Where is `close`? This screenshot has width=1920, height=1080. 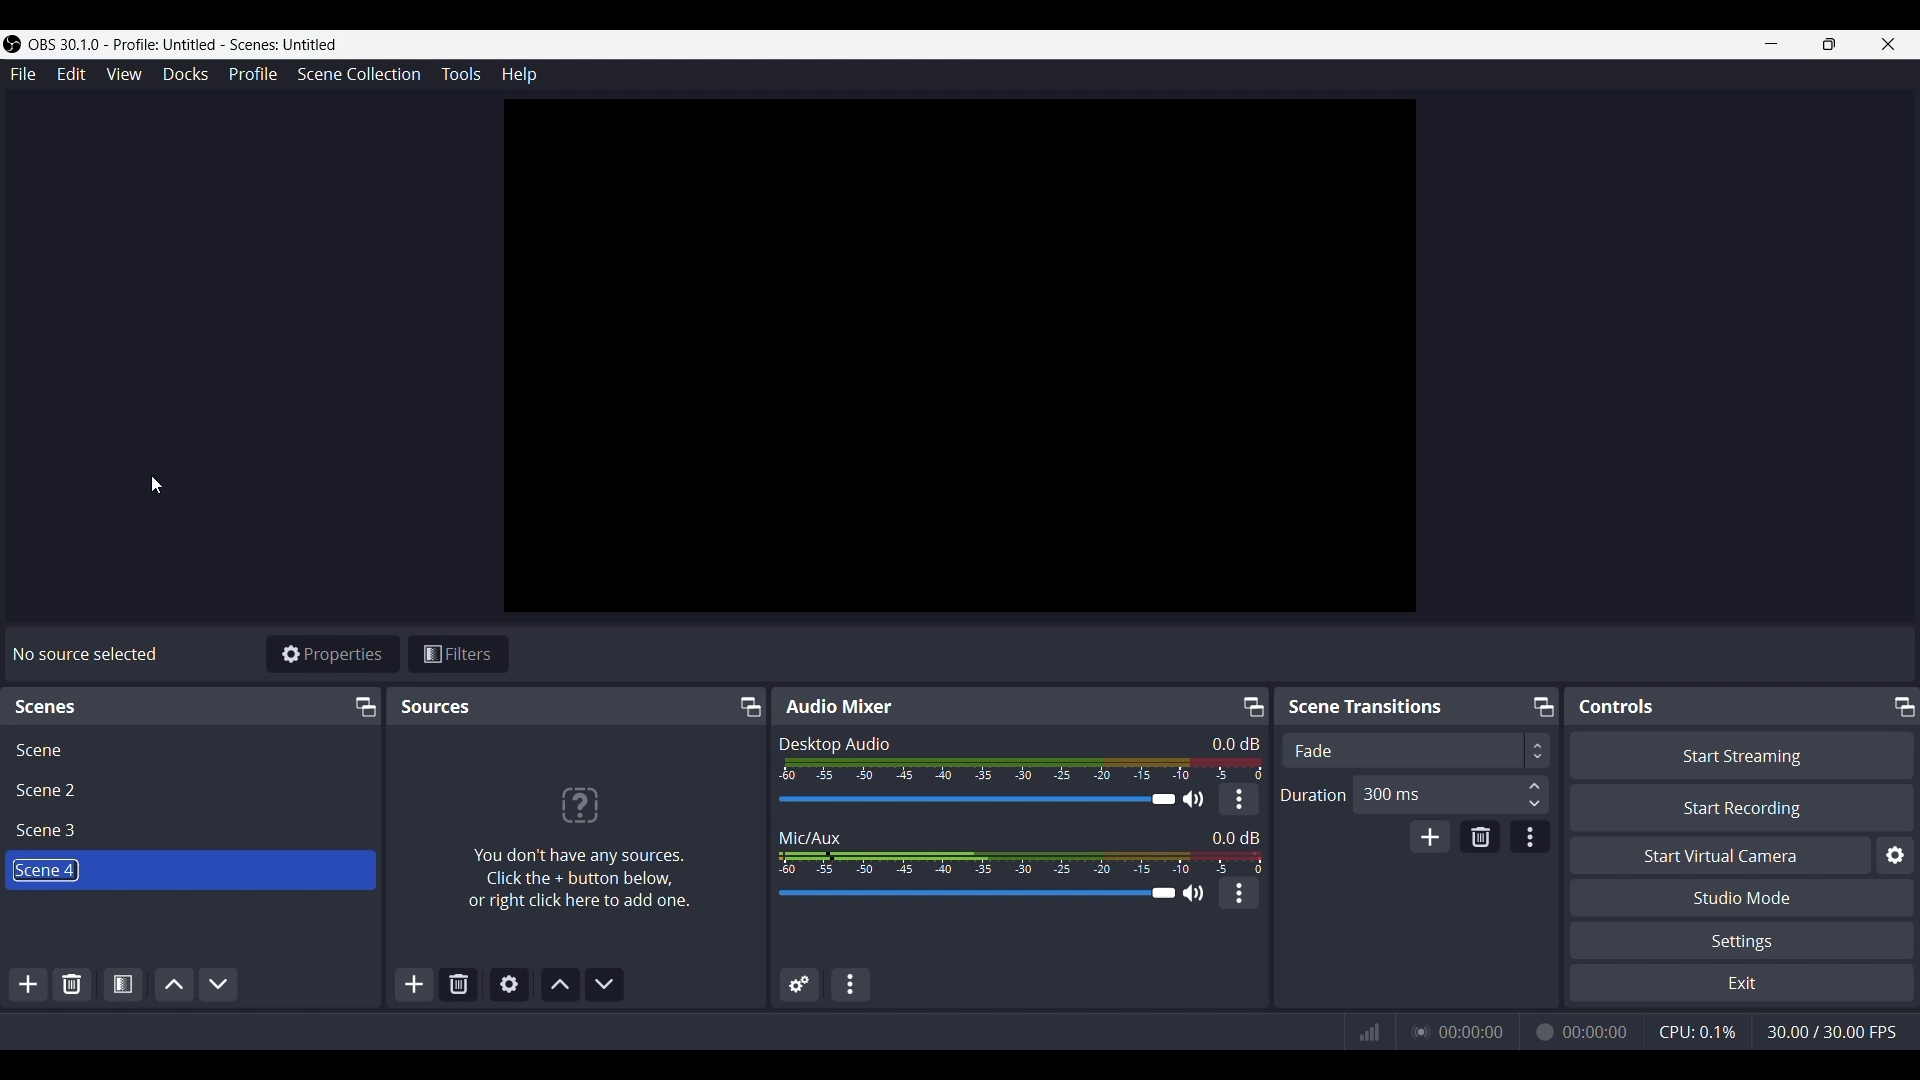 close is located at coordinates (1889, 44).